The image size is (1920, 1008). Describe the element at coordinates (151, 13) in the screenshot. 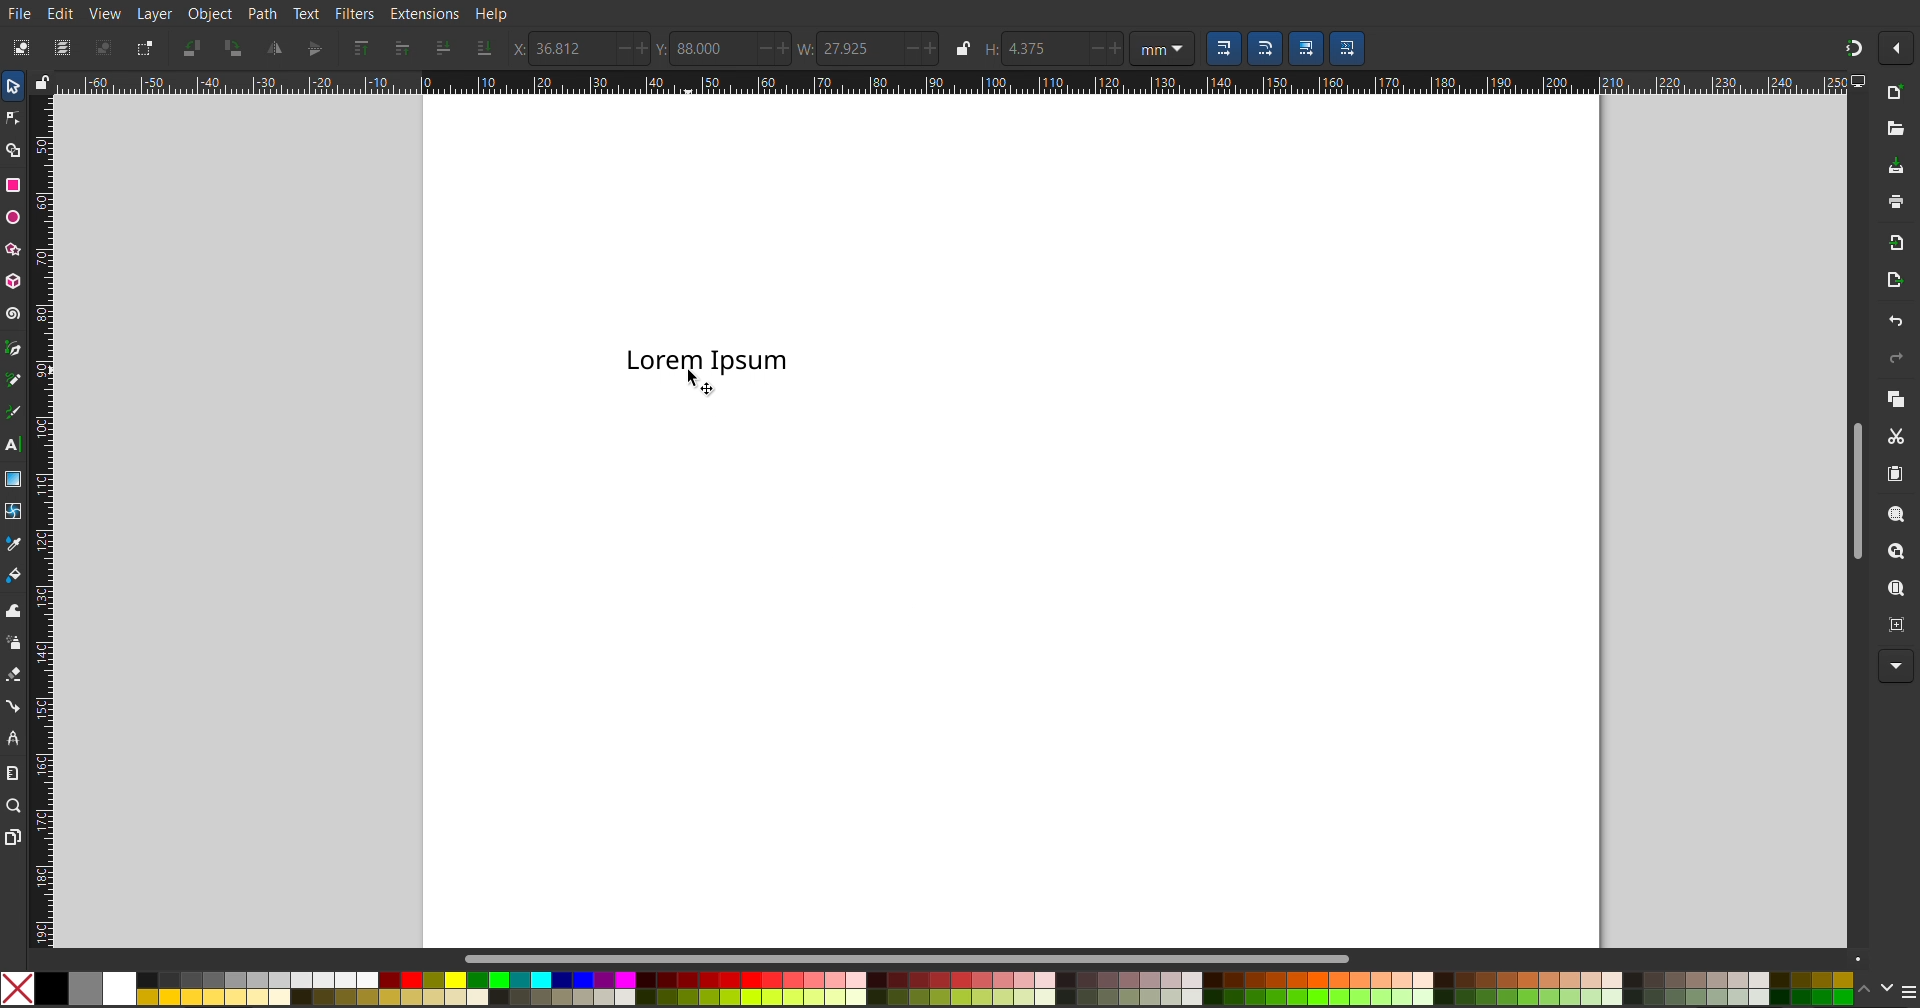

I see `Layer` at that location.